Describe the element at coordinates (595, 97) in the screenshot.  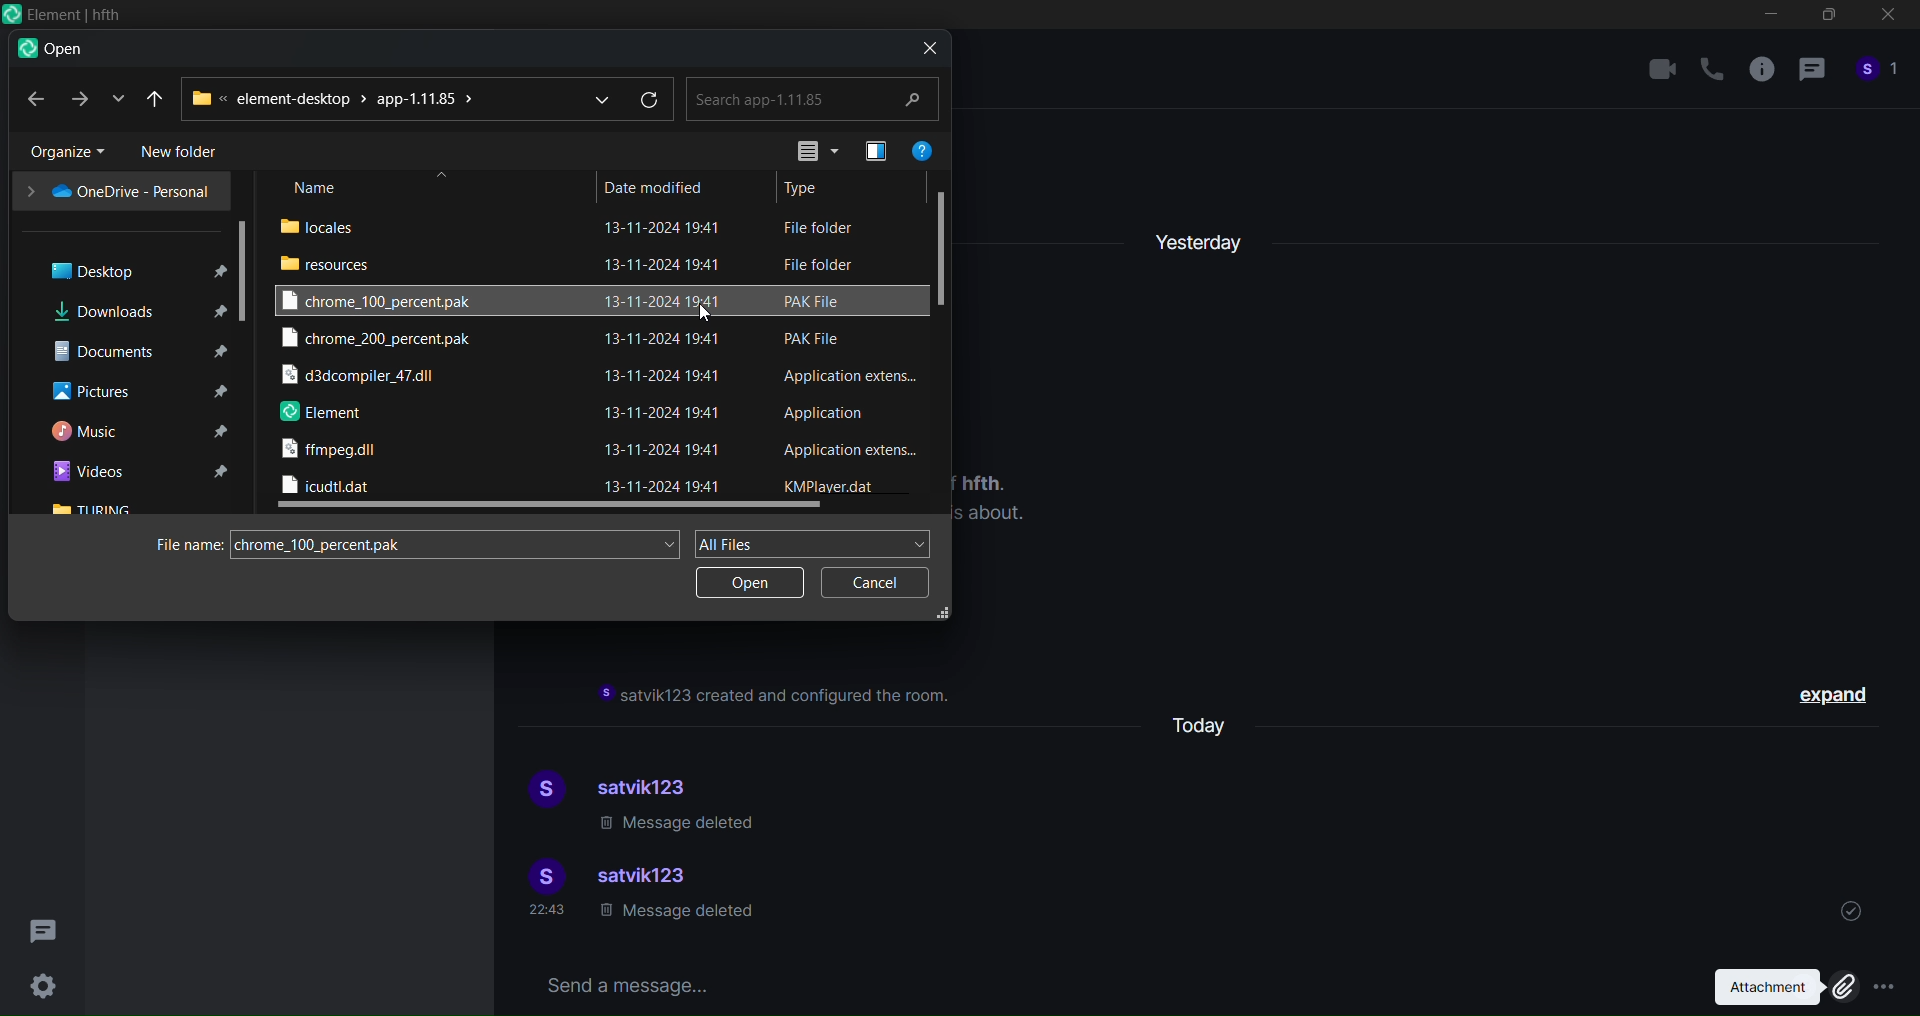
I see `dropdown` at that location.